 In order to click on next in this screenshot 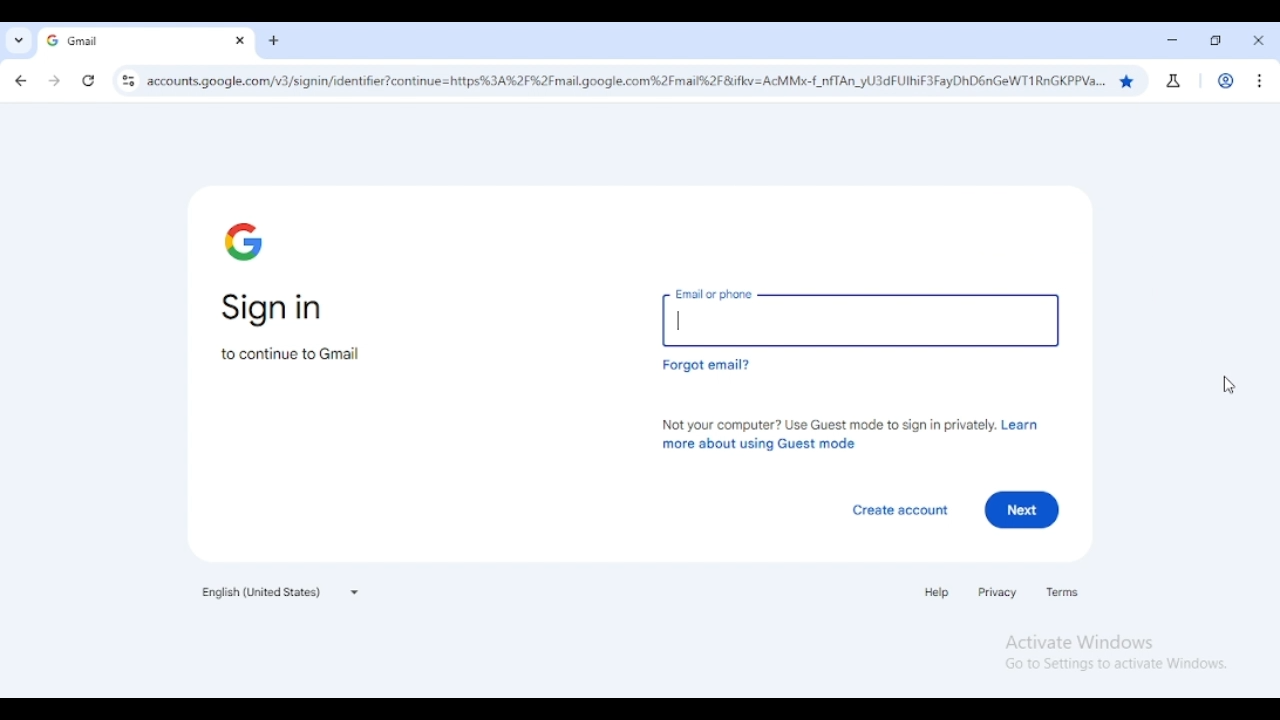, I will do `click(1023, 510)`.